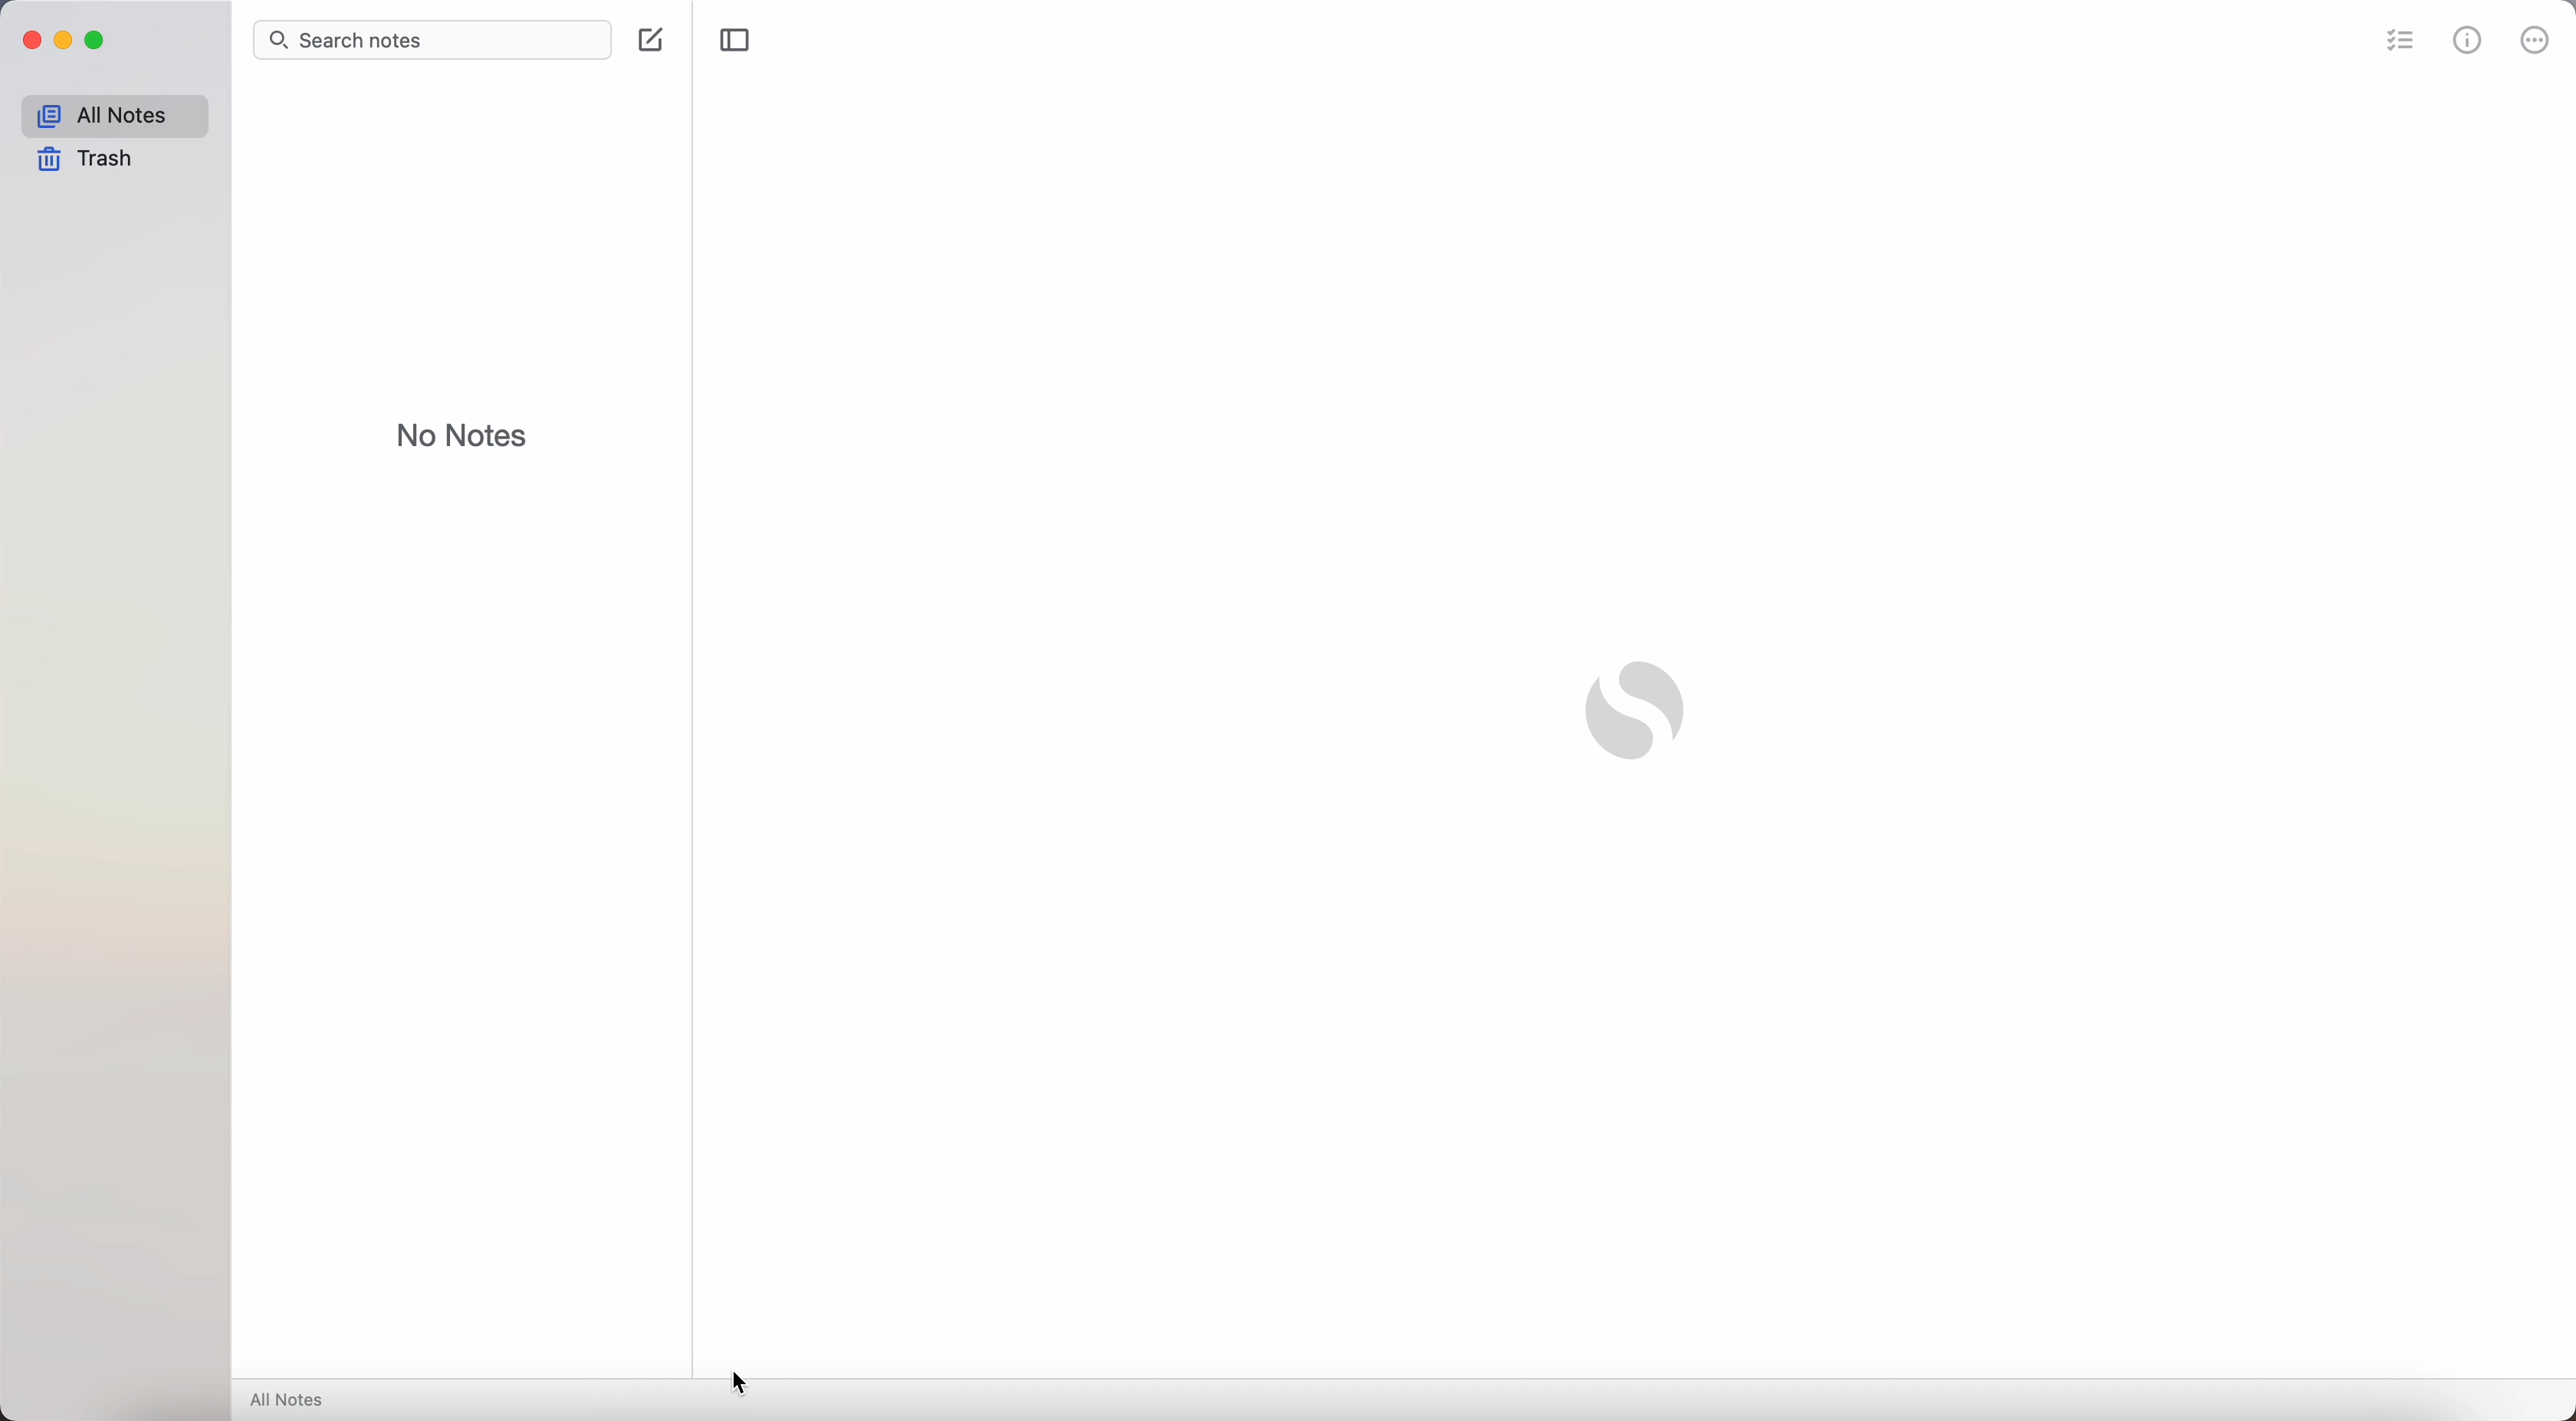 The width and height of the screenshot is (2576, 1421). Describe the element at coordinates (90, 159) in the screenshot. I see `trash` at that location.